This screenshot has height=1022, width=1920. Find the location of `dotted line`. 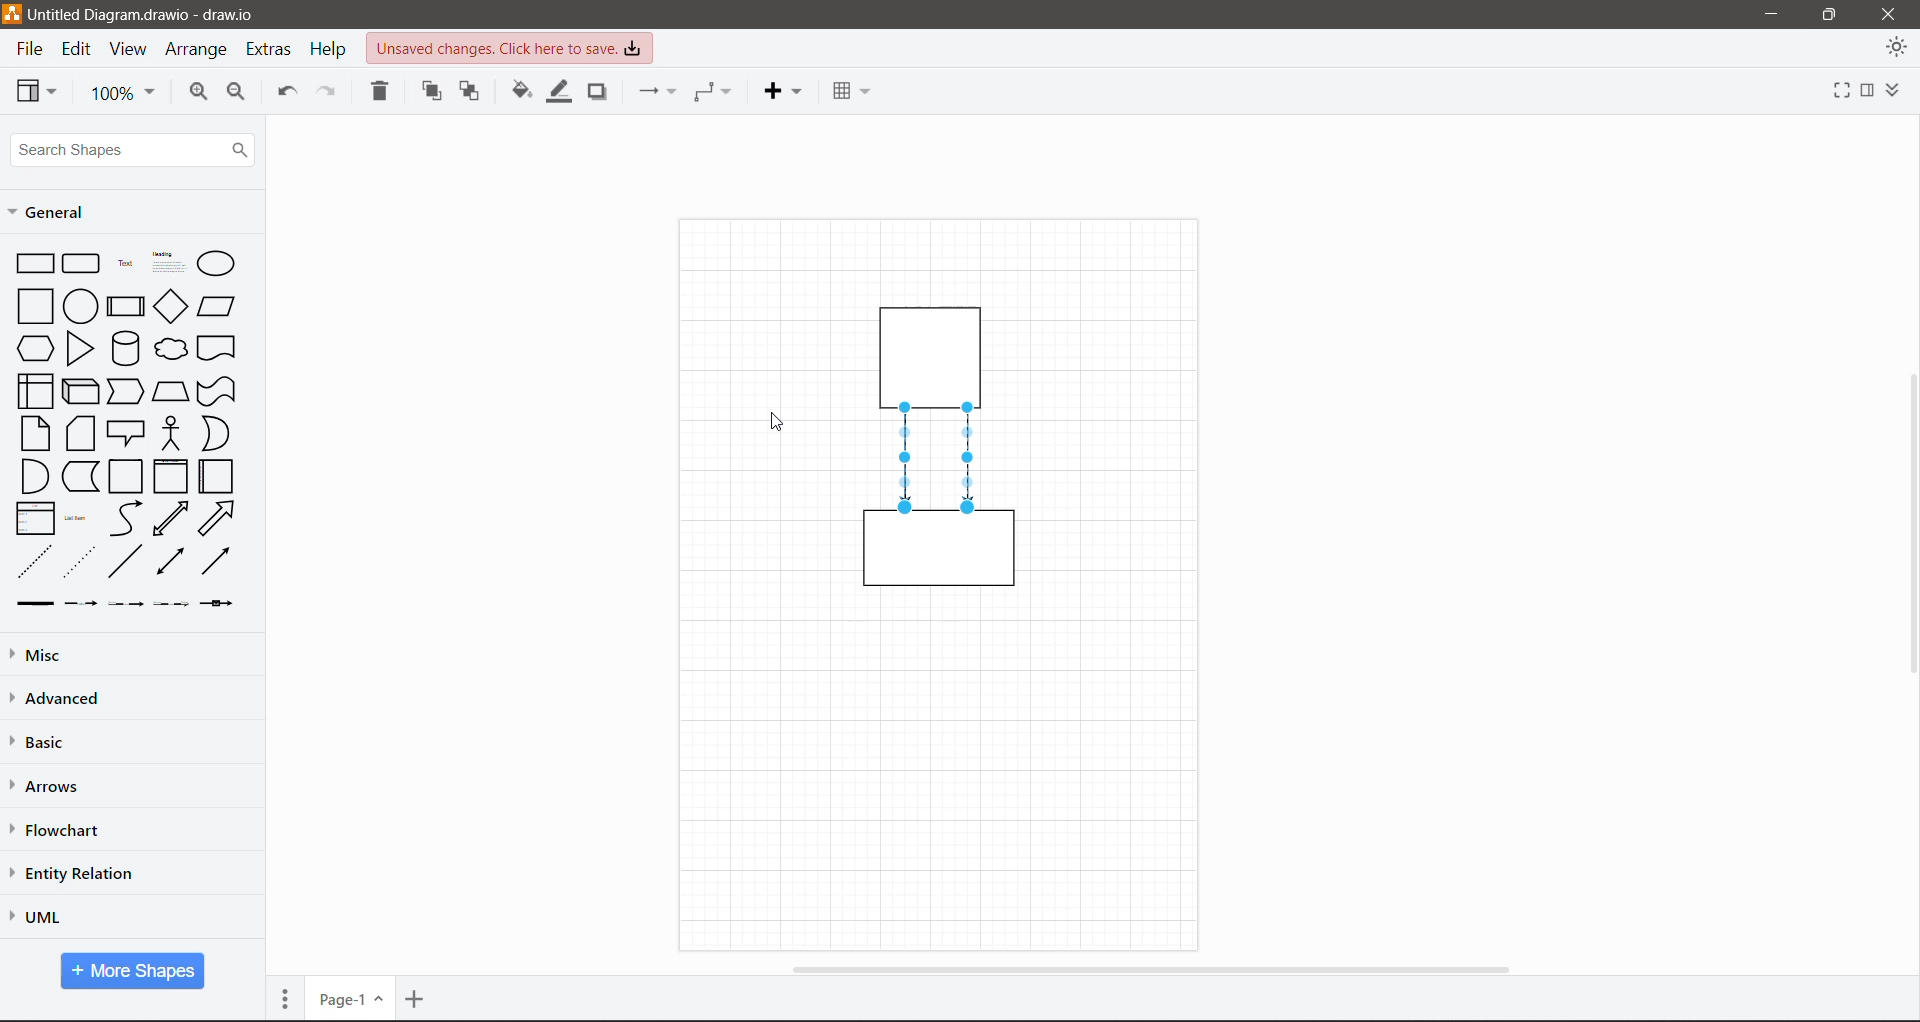

dotted line is located at coordinates (79, 561).